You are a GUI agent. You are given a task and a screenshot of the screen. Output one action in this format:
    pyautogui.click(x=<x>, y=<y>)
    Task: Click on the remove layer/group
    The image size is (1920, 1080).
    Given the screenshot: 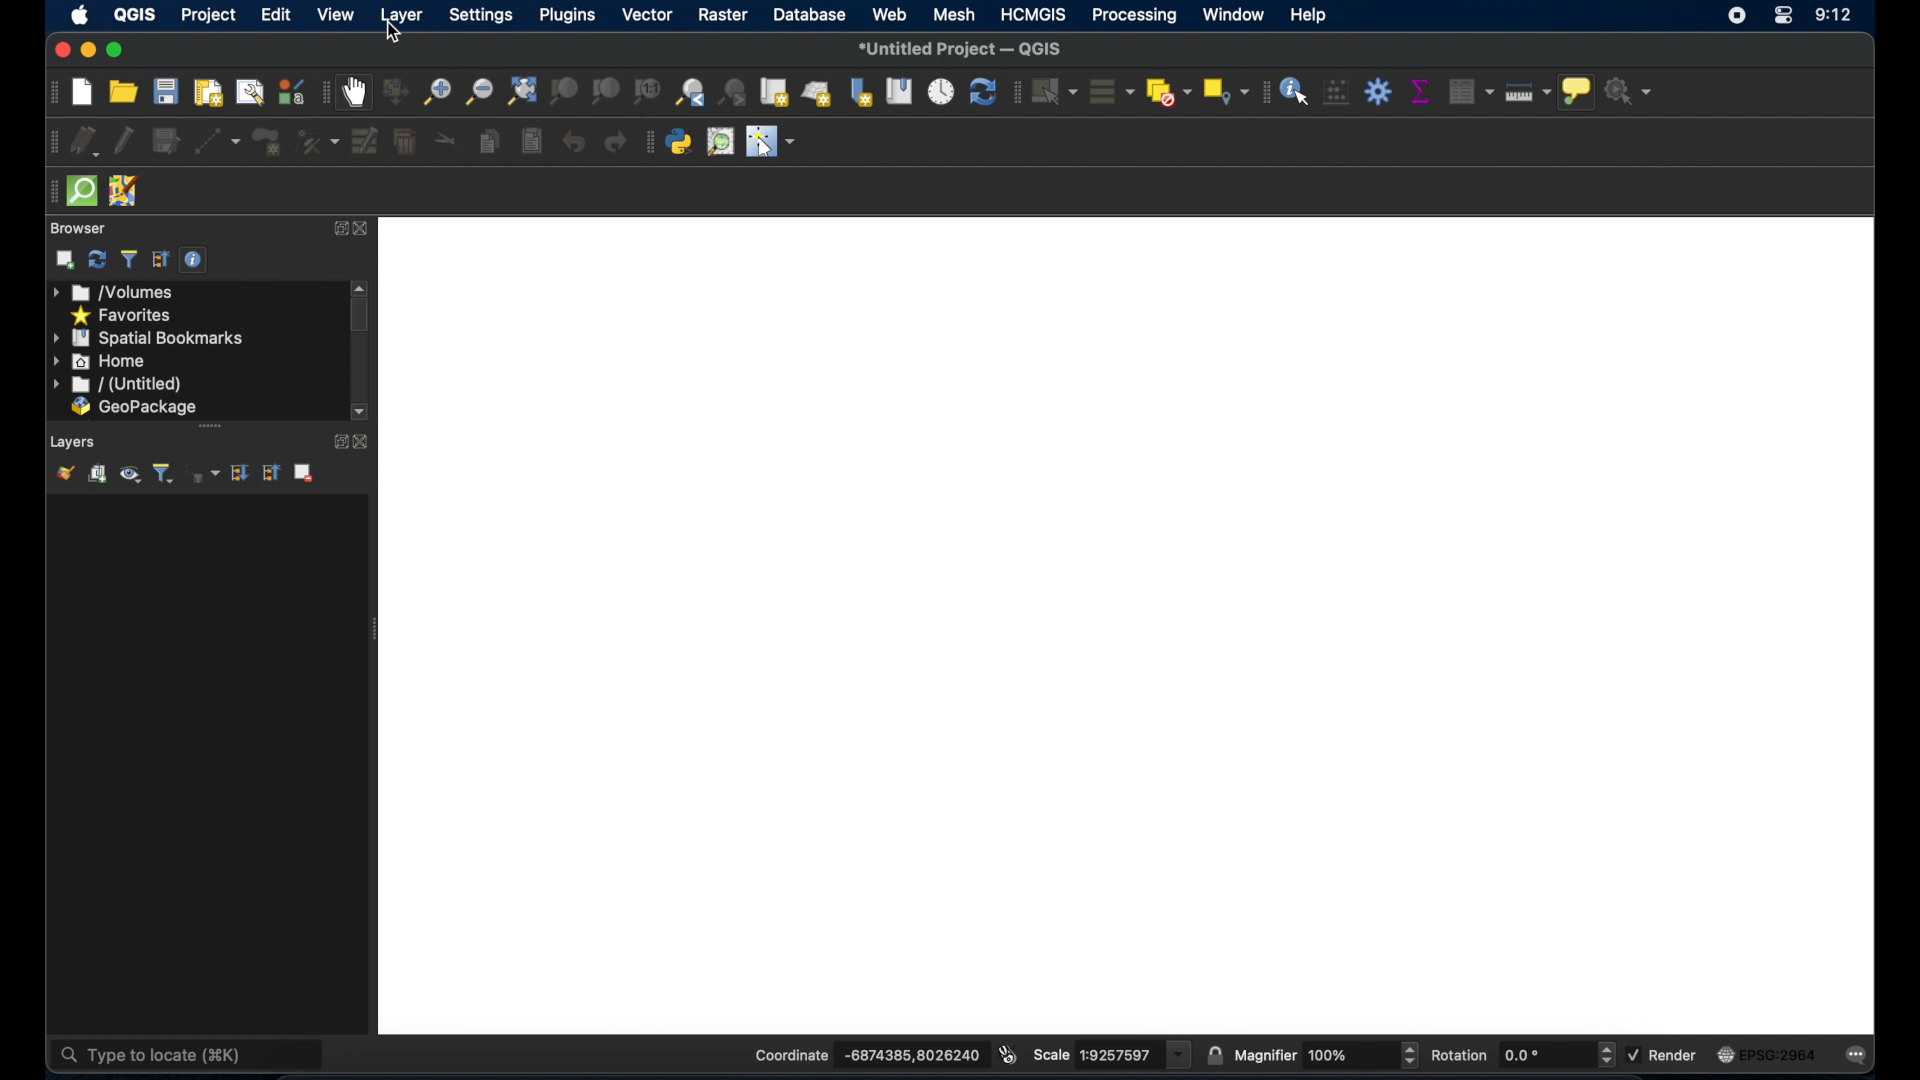 What is the action you would take?
    pyautogui.click(x=304, y=473)
    